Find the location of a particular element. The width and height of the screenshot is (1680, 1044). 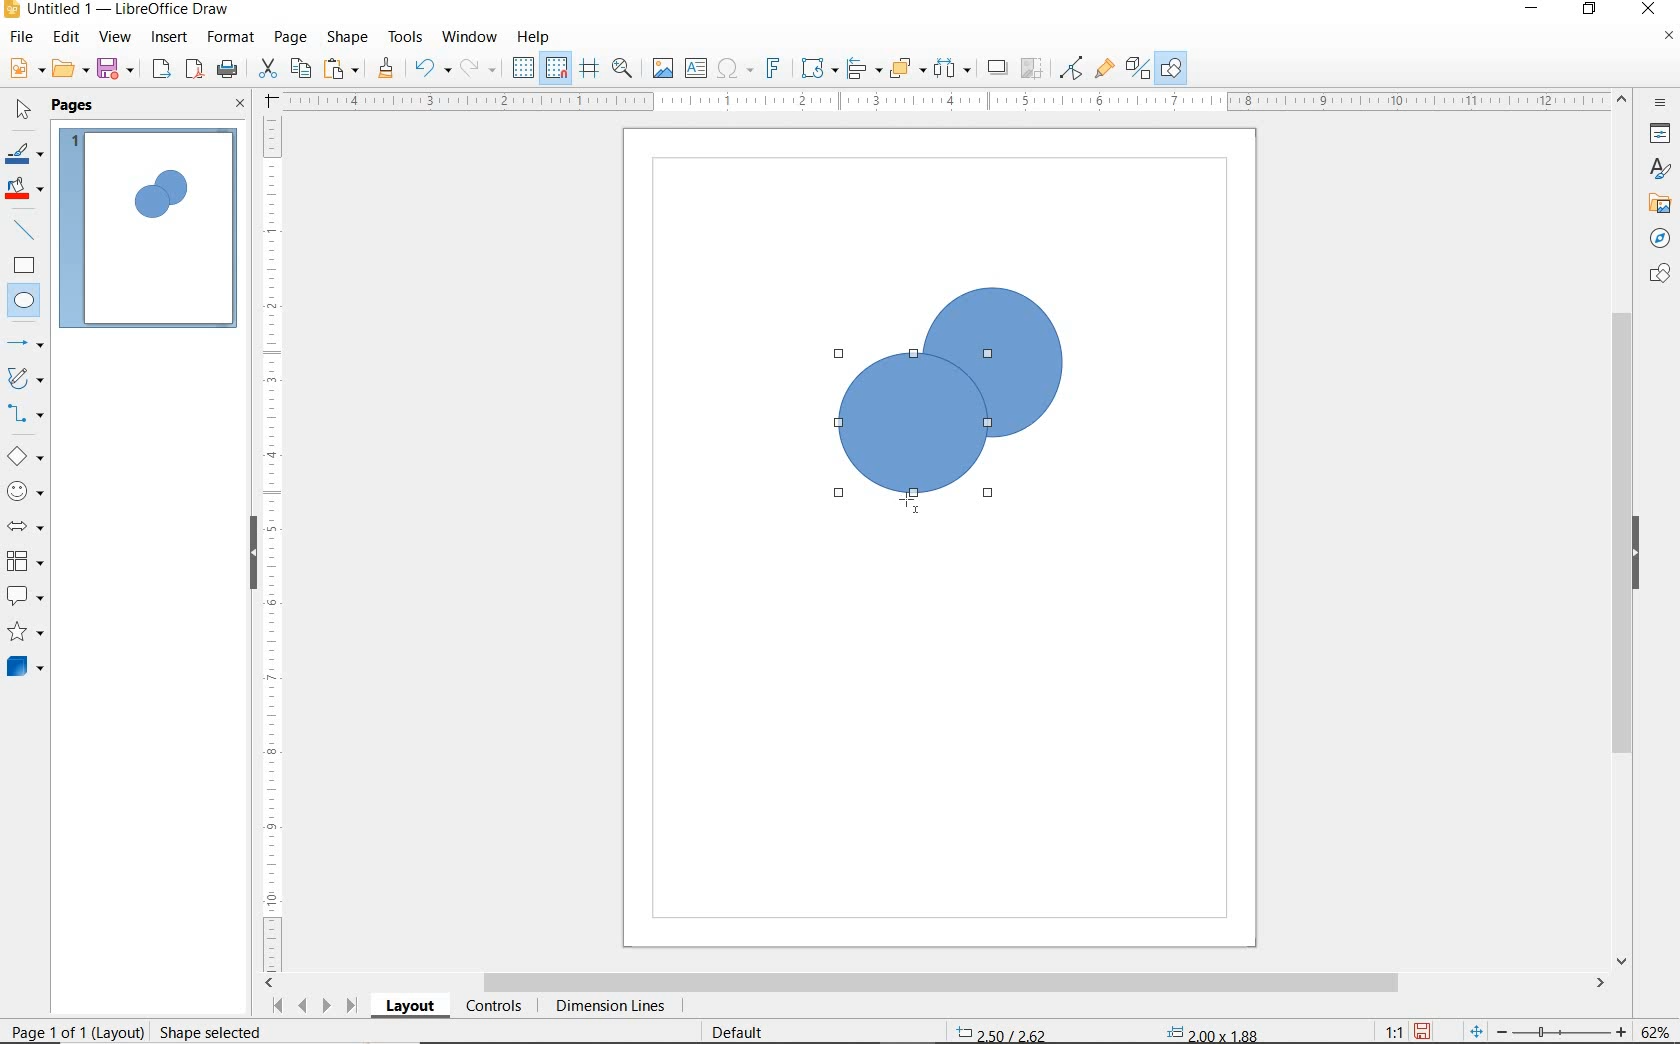

FORMAT is located at coordinates (232, 37).